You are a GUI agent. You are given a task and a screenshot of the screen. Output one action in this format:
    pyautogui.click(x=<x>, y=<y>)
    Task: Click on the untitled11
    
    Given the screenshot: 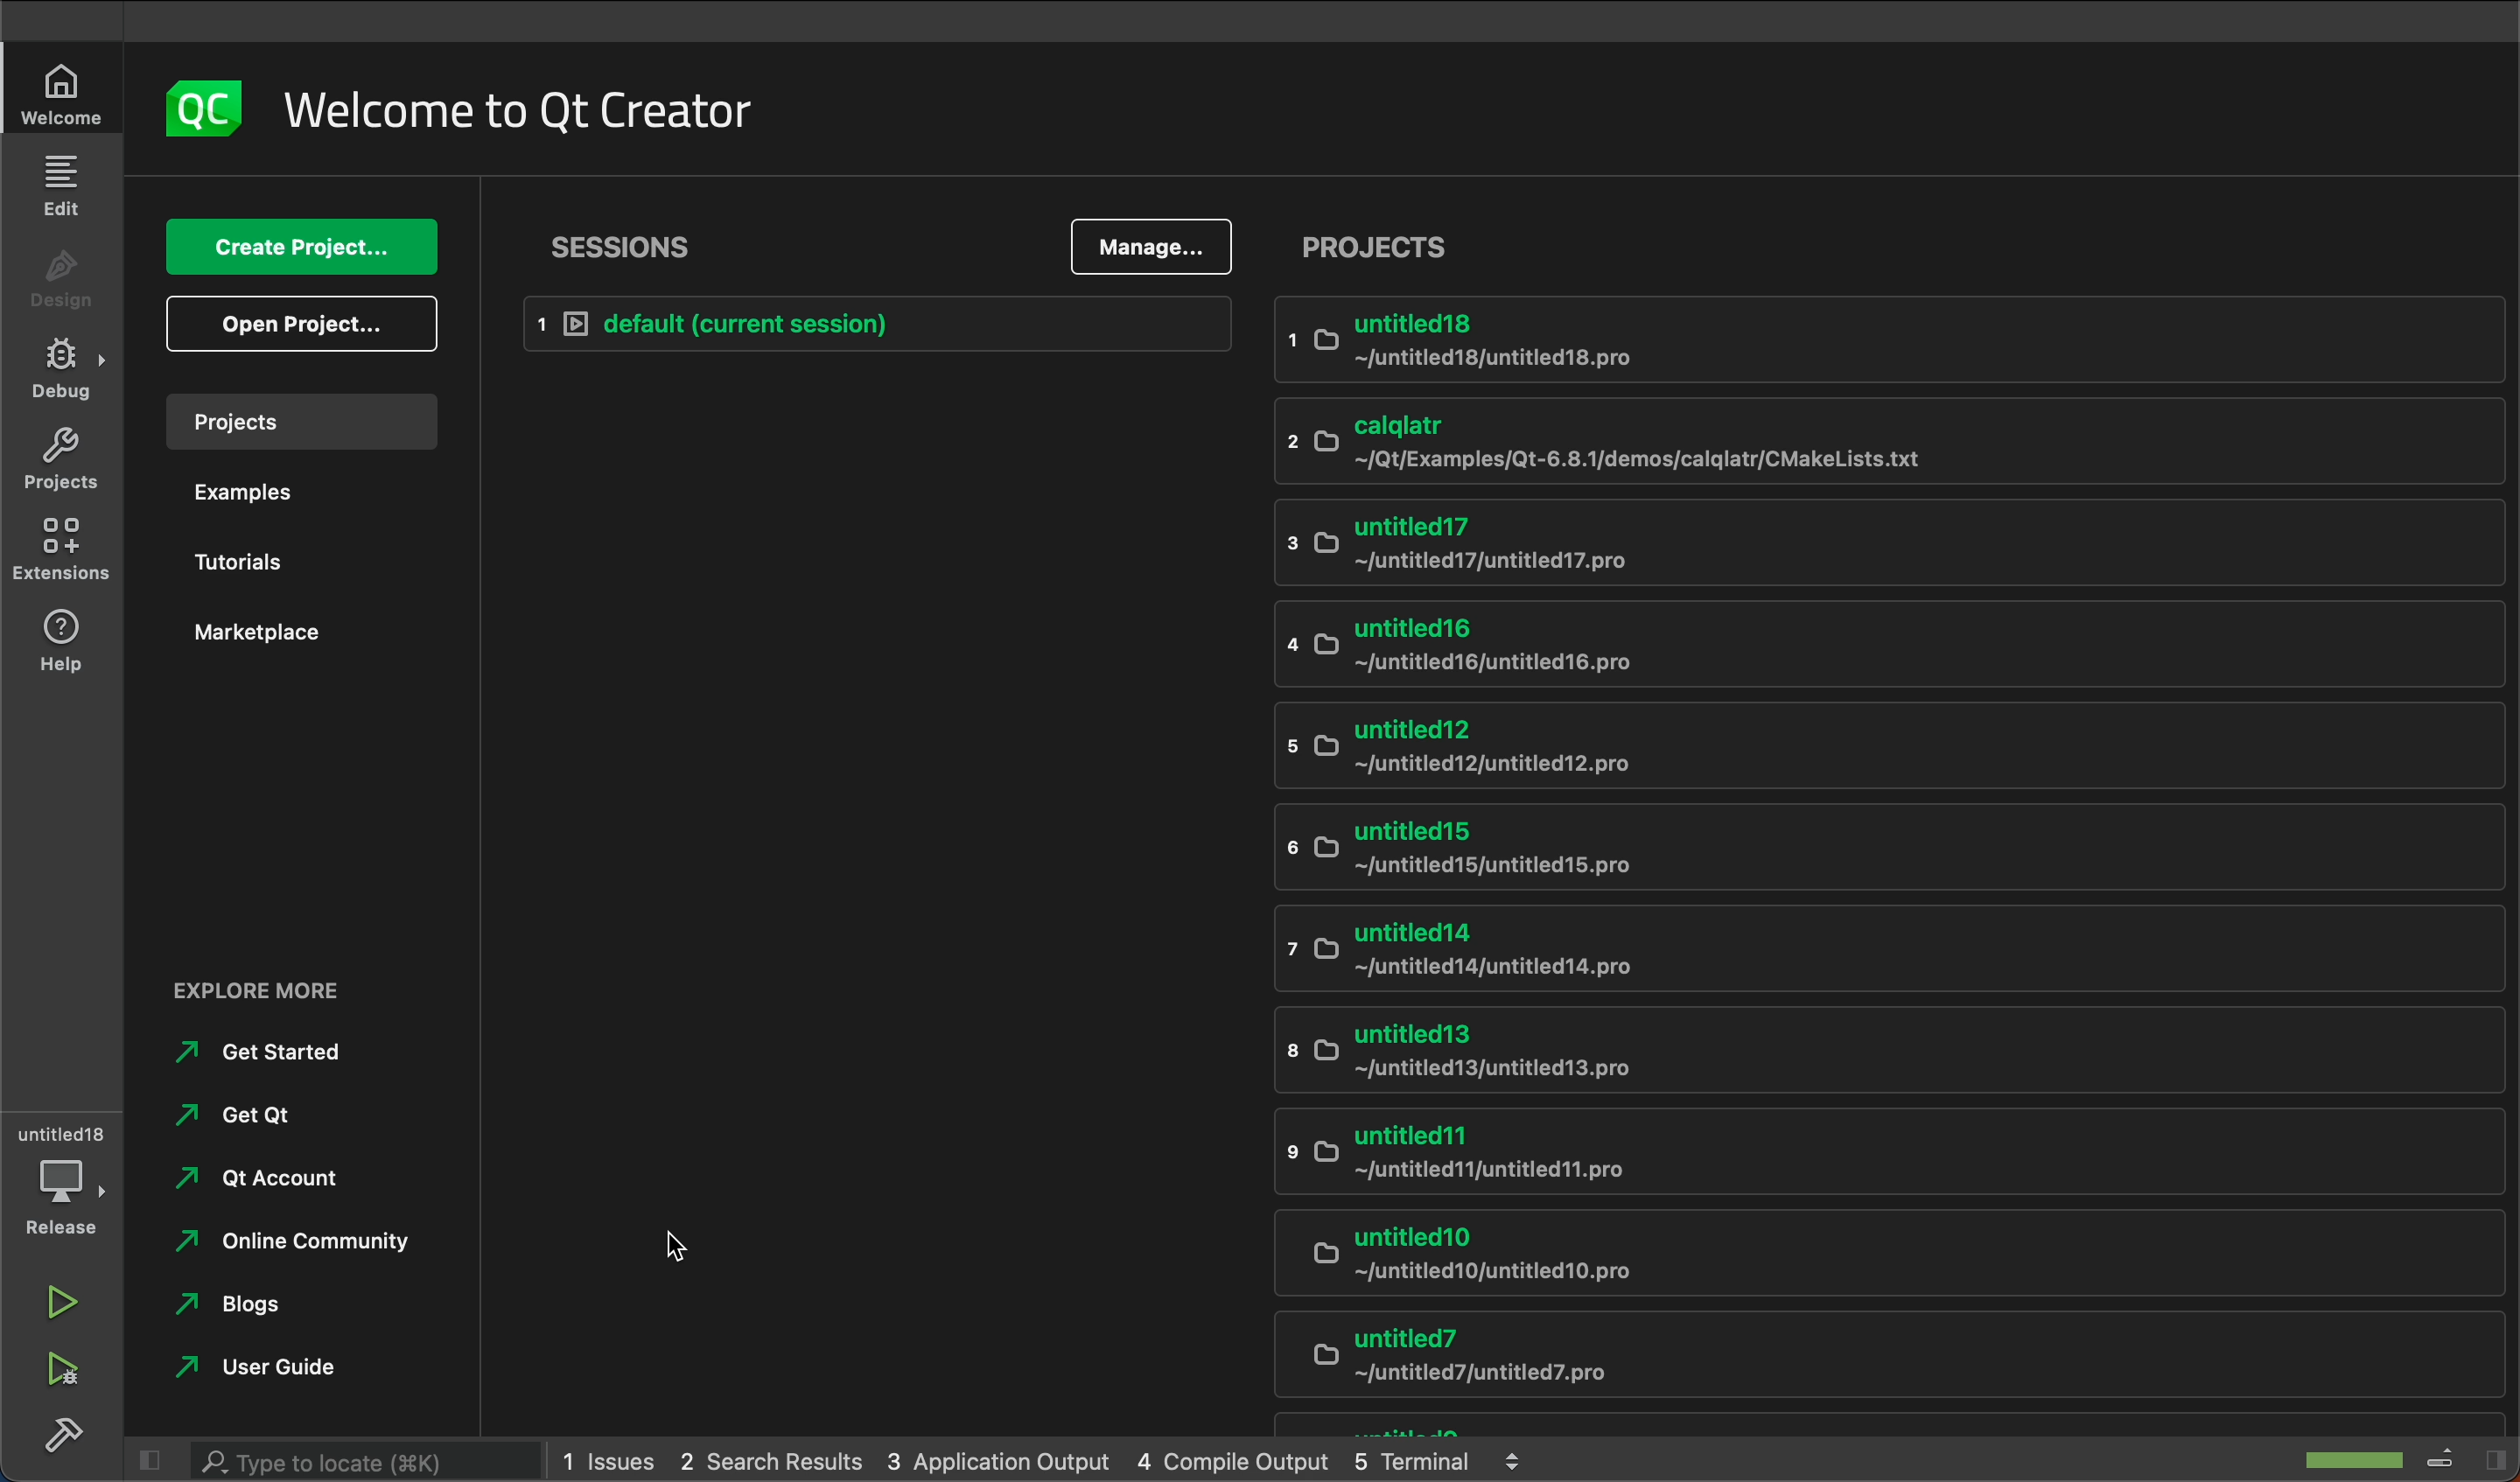 What is the action you would take?
    pyautogui.click(x=1823, y=1155)
    